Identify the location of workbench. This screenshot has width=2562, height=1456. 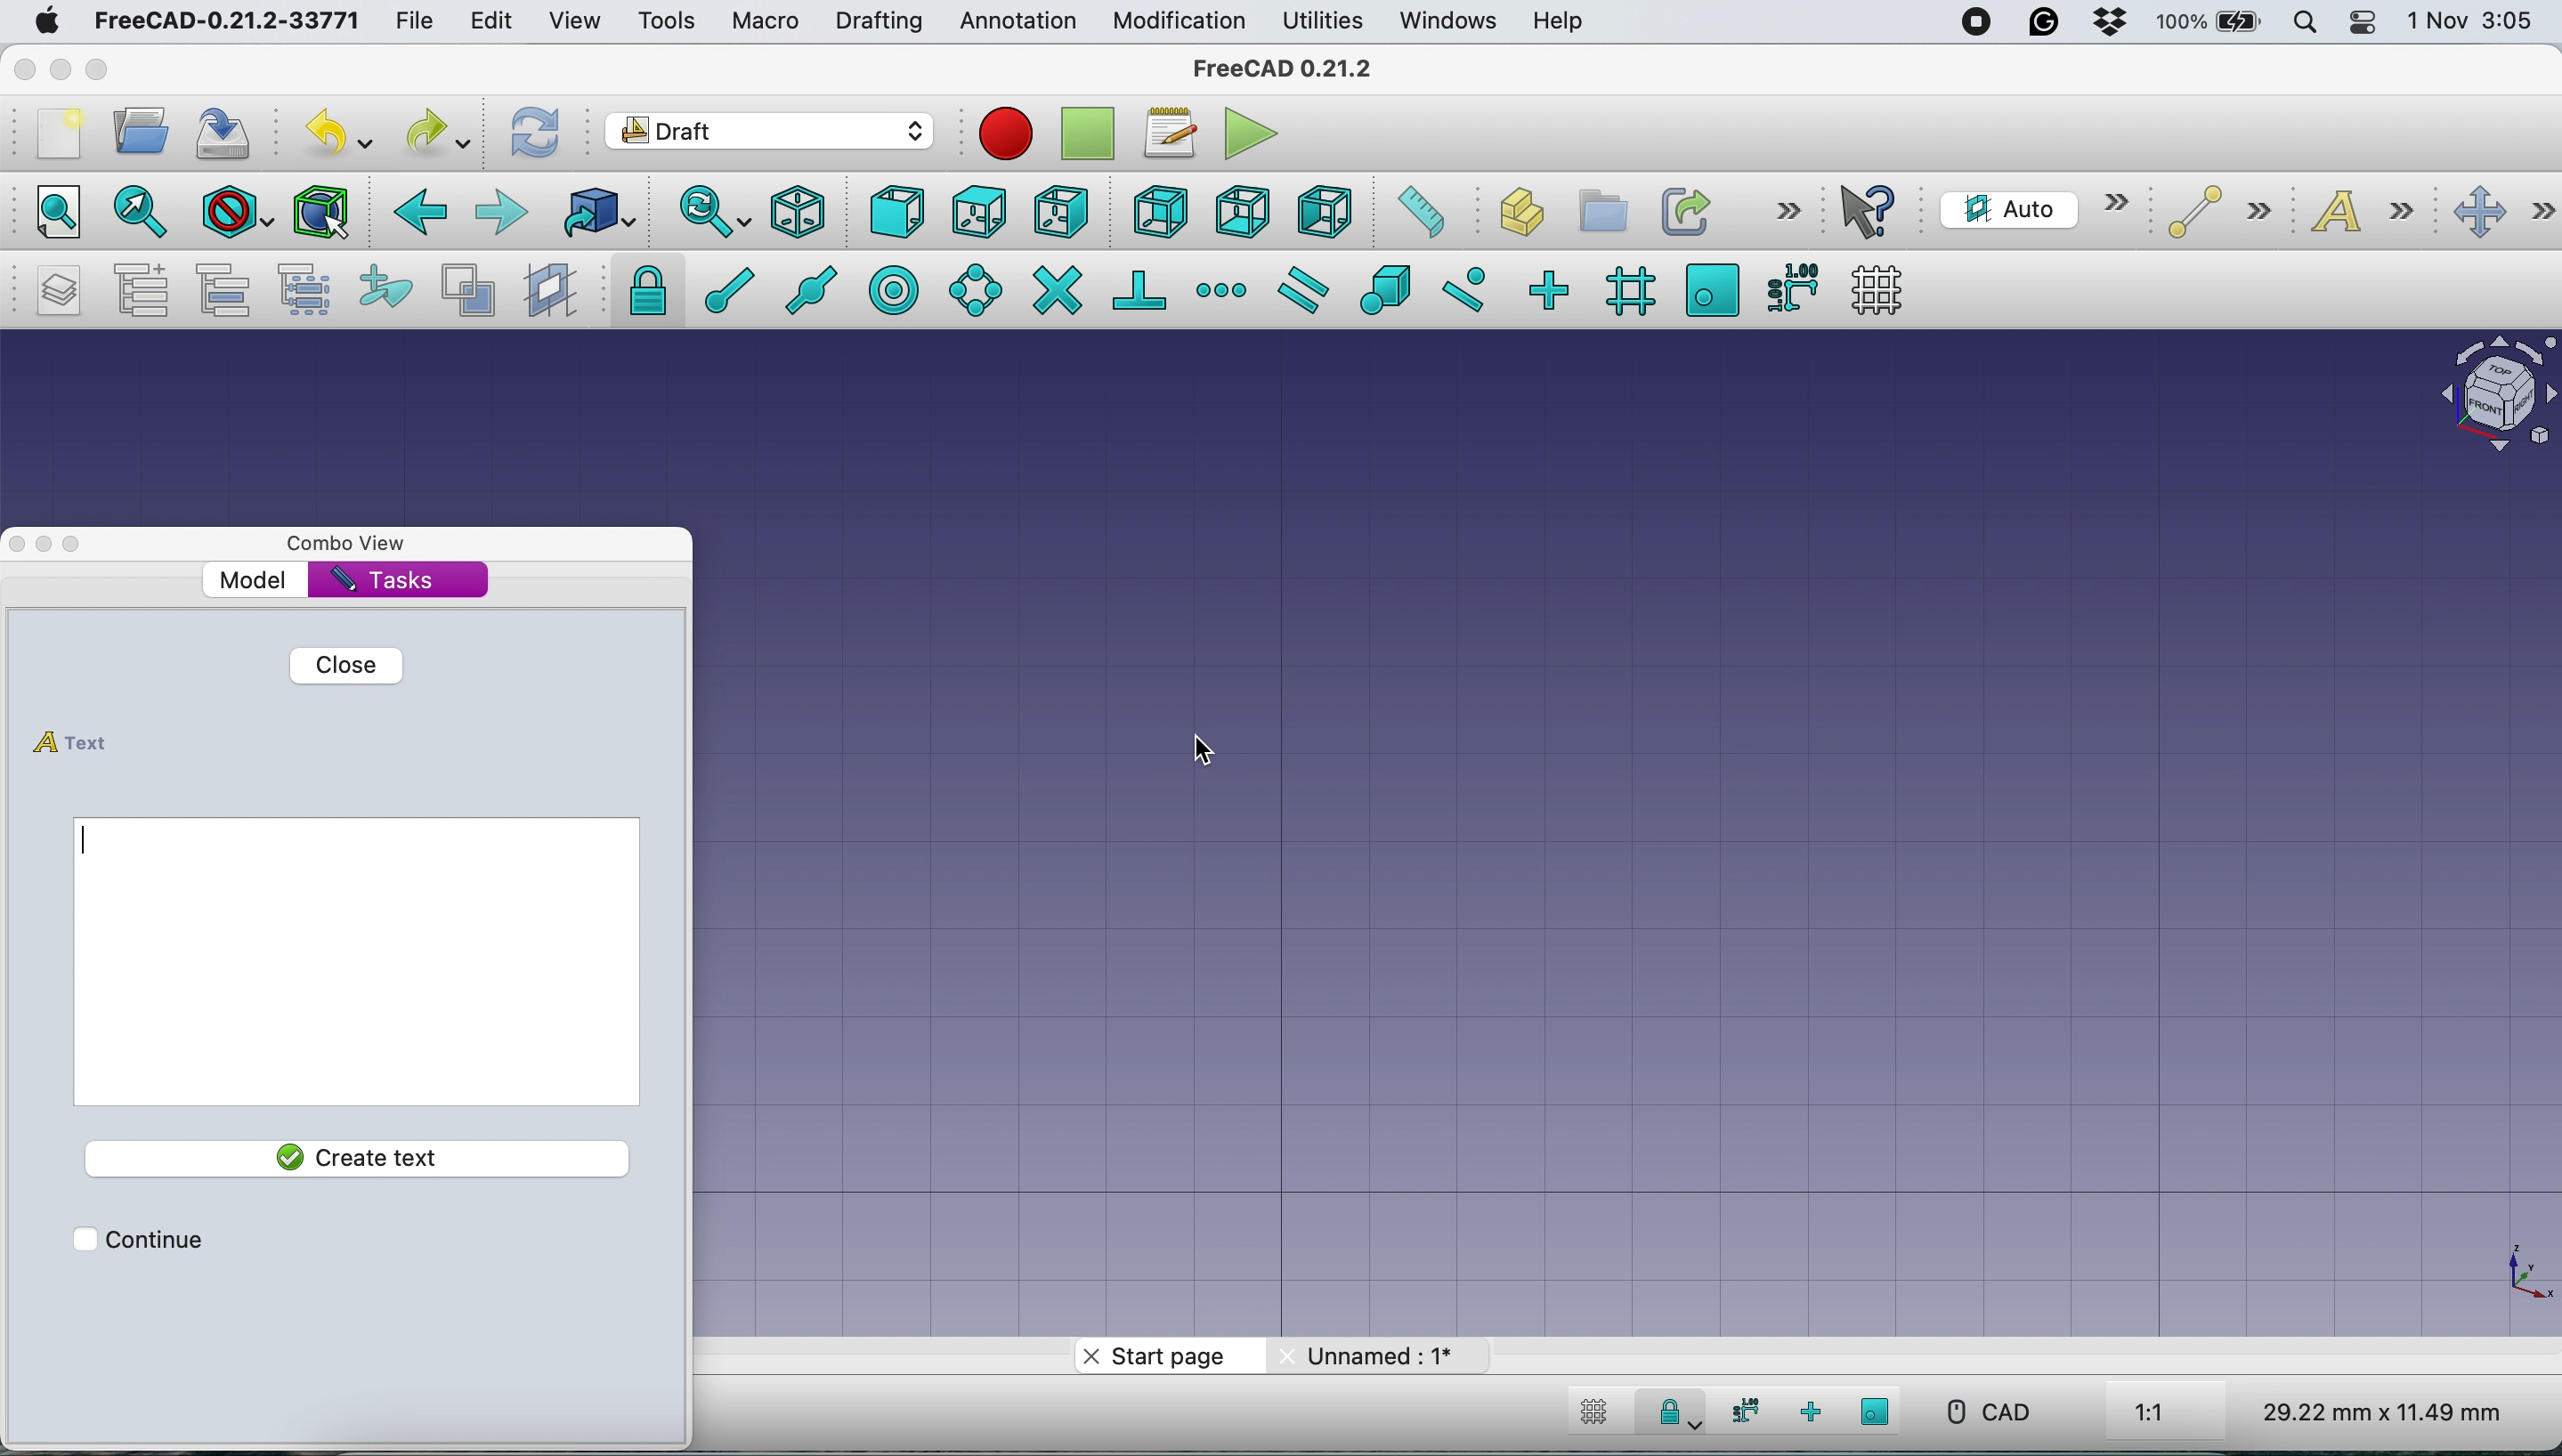
(768, 130).